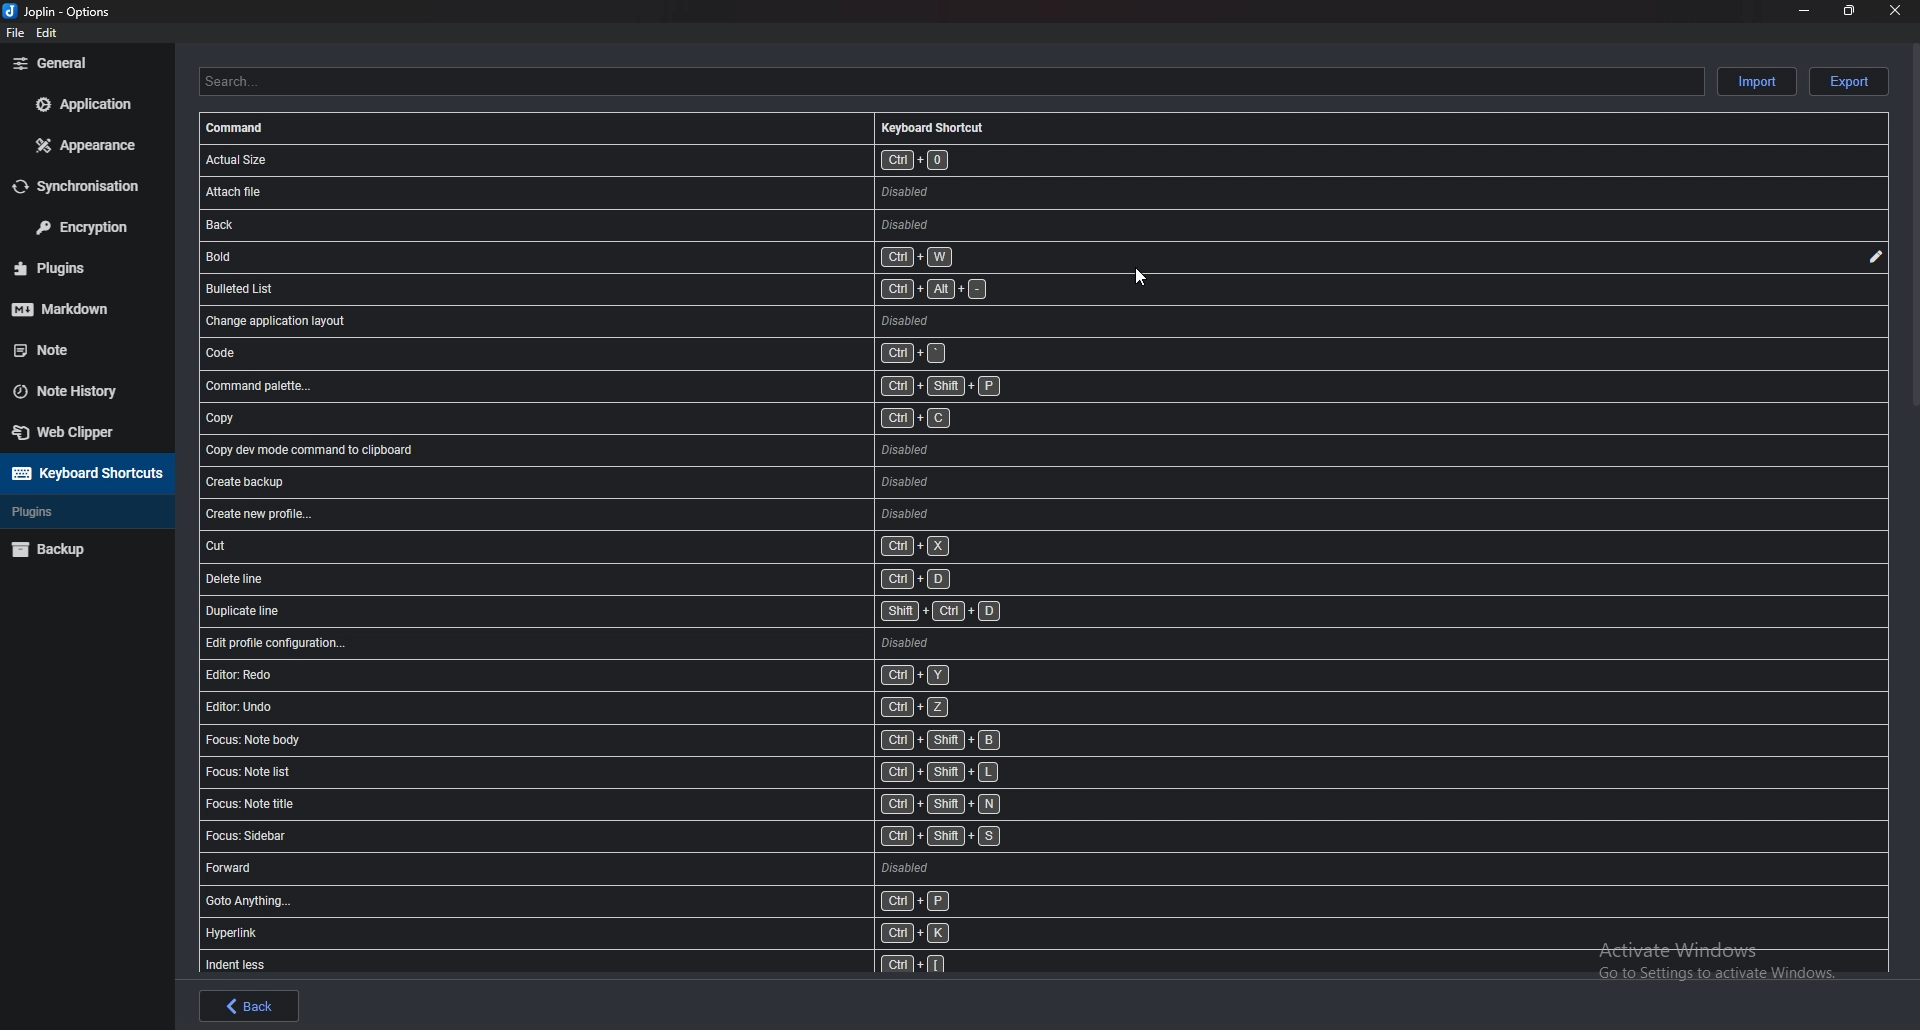 This screenshot has height=1030, width=1920. I want to click on shortcut, so click(667, 514).